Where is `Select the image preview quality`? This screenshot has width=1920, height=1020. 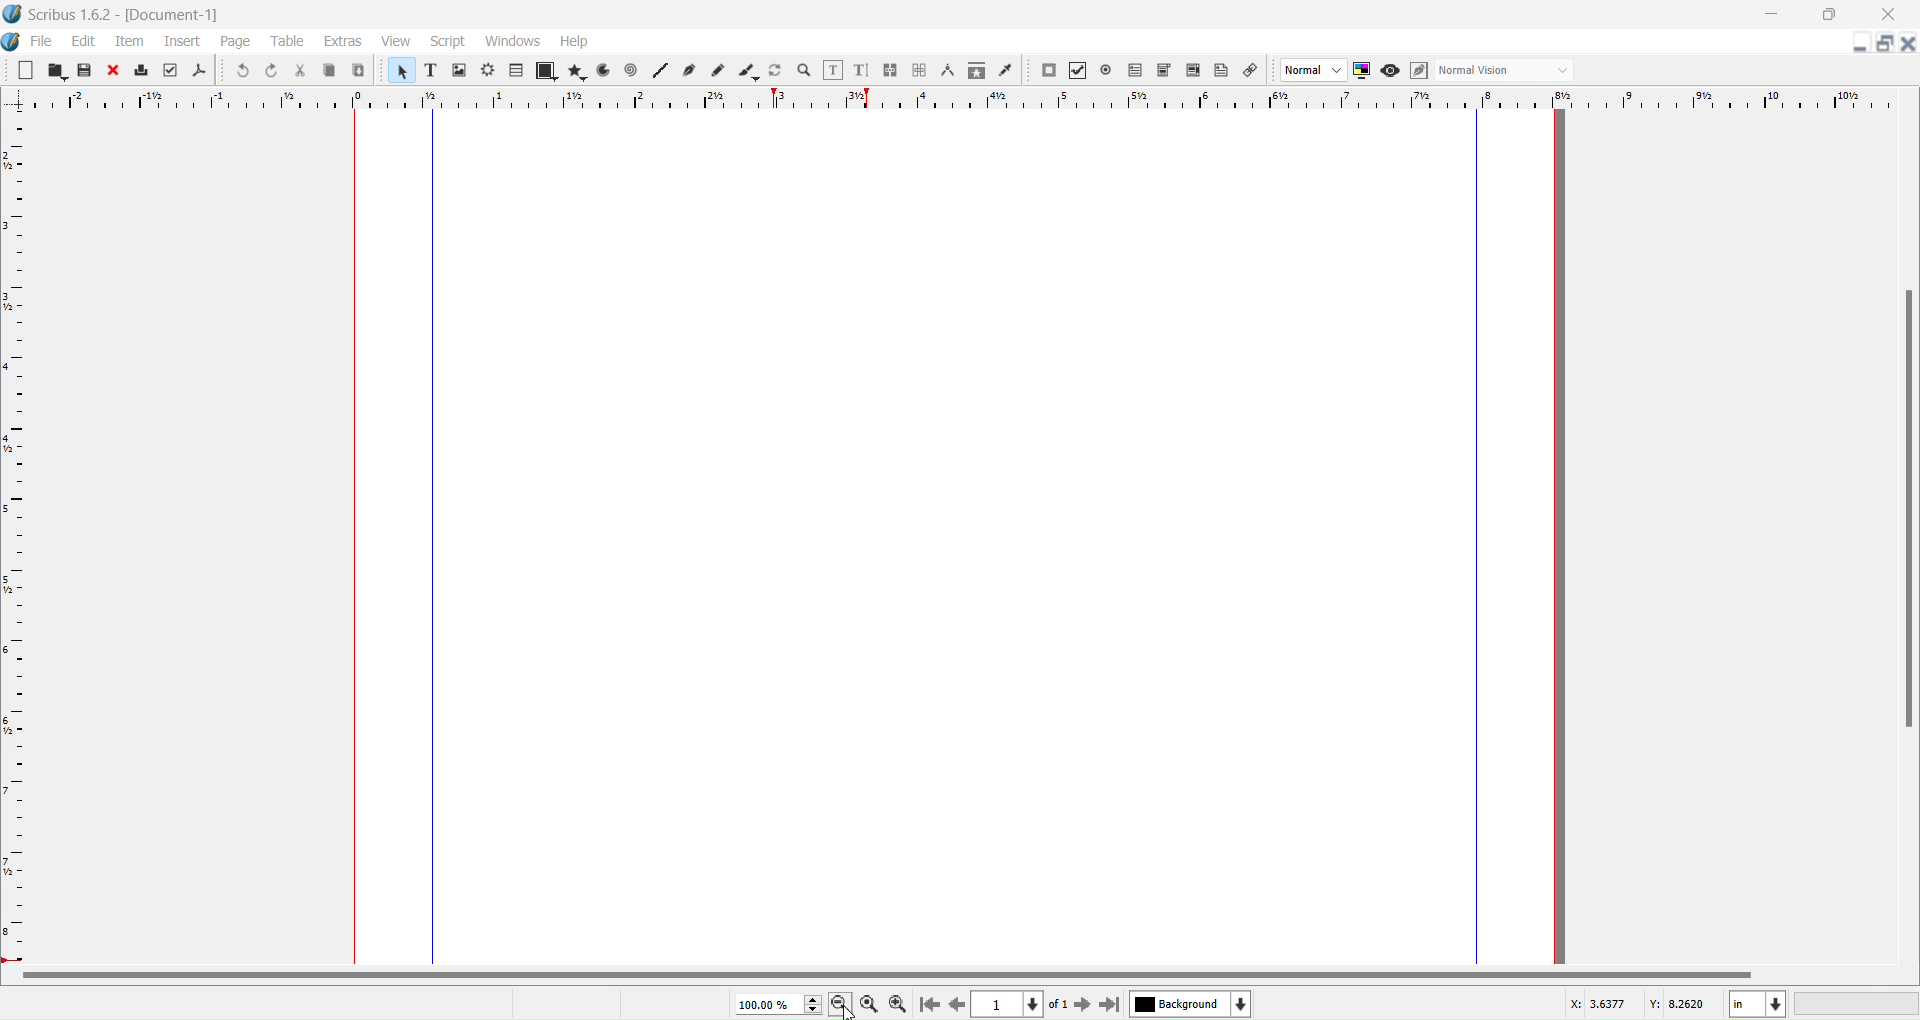 Select the image preview quality is located at coordinates (1313, 69).